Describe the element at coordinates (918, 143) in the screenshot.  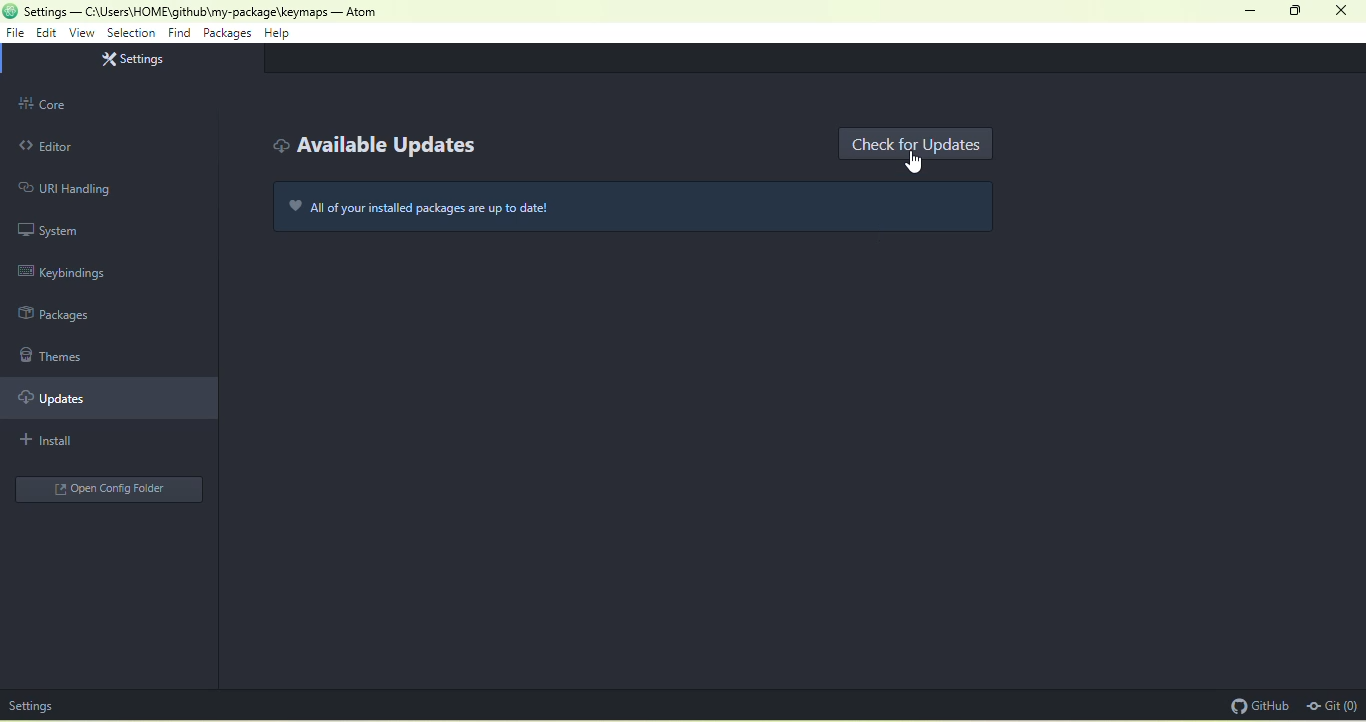
I see `check for updates` at that location.